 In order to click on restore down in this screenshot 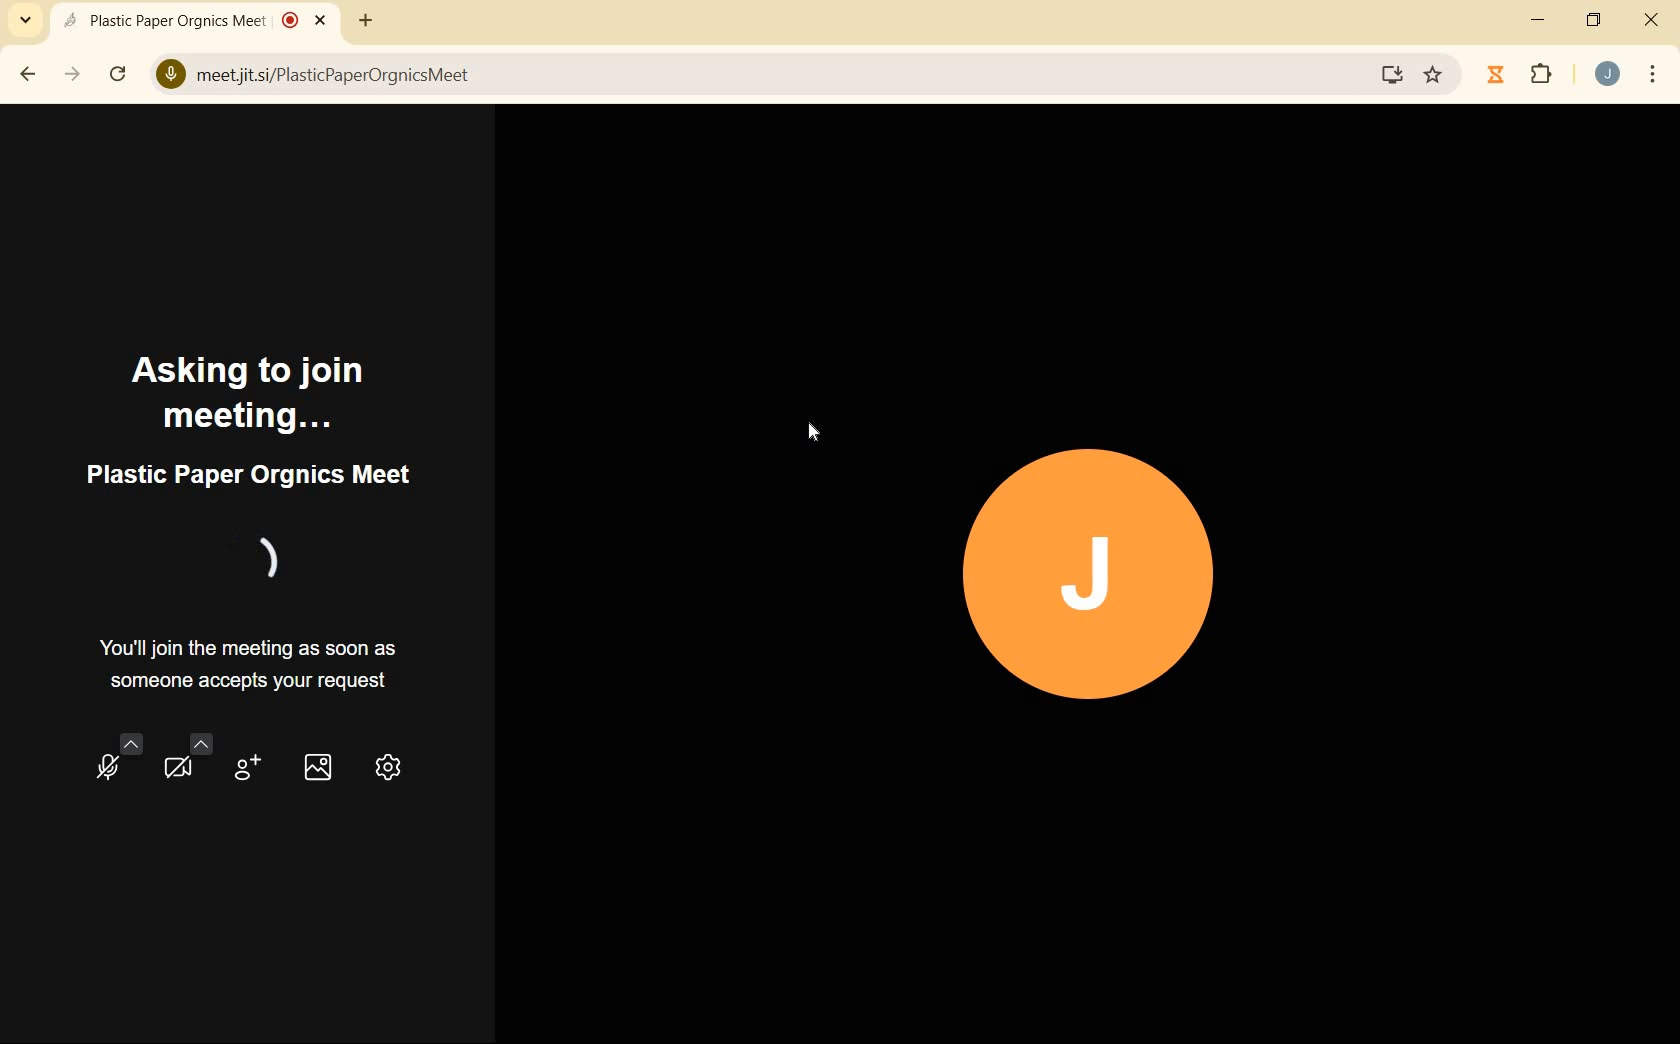, I will do `click(1596, 22)`.